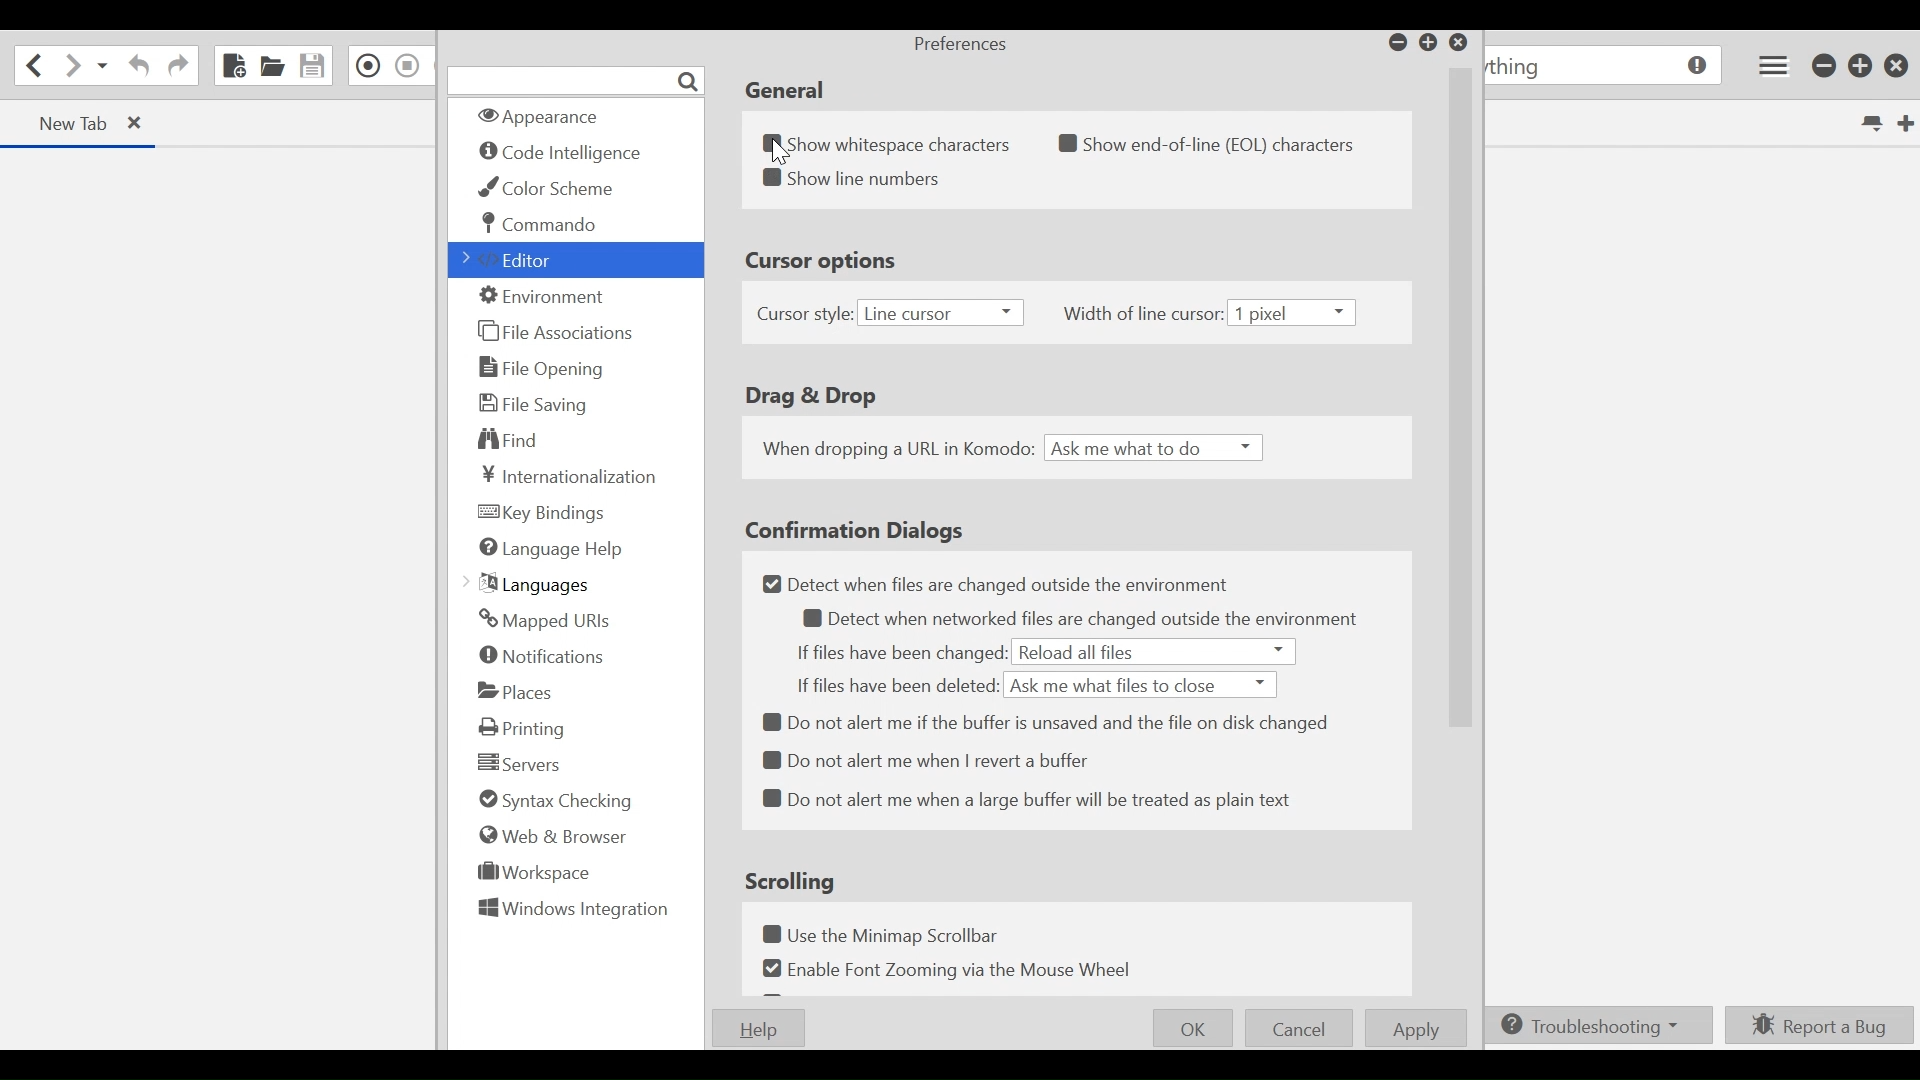 This screenshot has width=1920, height=1080. What do you see at coordinates (563, 475) in the screenshot?
I see `Internationalization` at bounding box center [563, 475].